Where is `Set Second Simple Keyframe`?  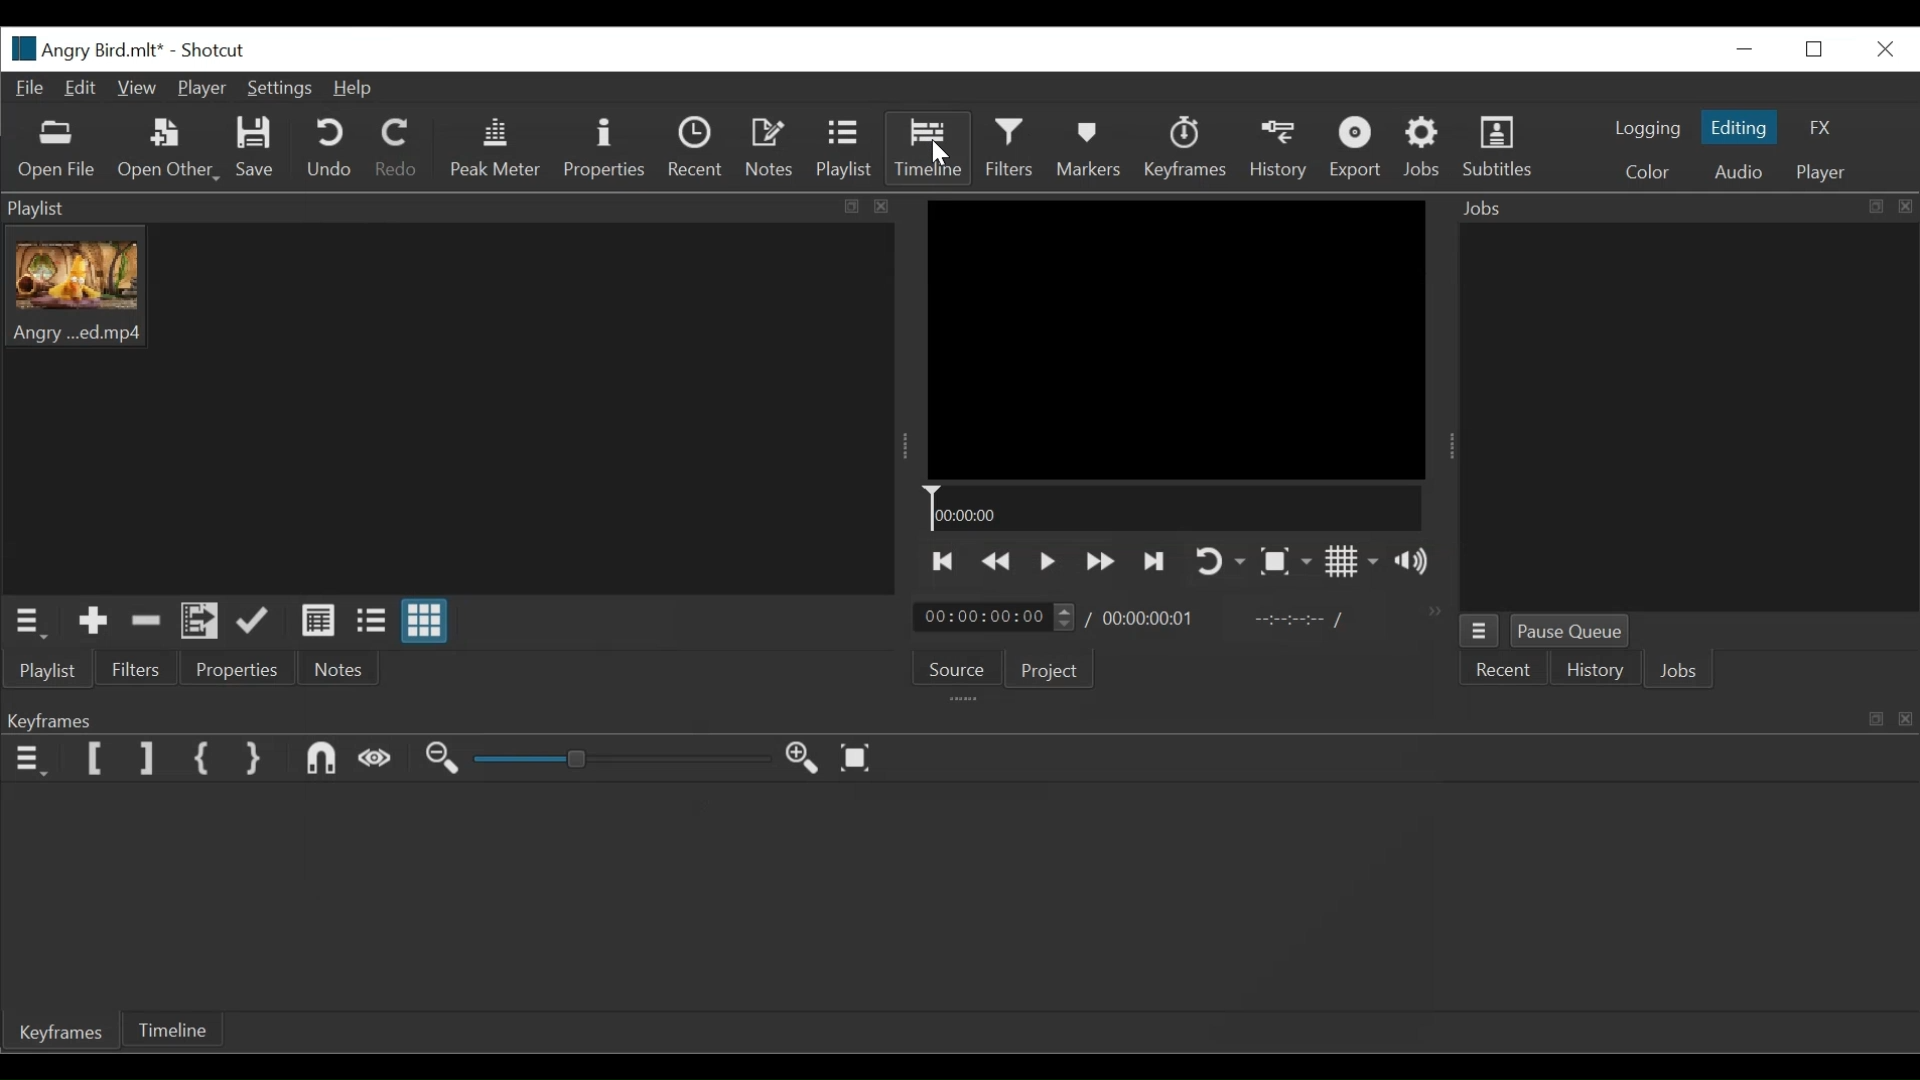
Set Second Simple Keyframe is located at coordinates (253, 759).